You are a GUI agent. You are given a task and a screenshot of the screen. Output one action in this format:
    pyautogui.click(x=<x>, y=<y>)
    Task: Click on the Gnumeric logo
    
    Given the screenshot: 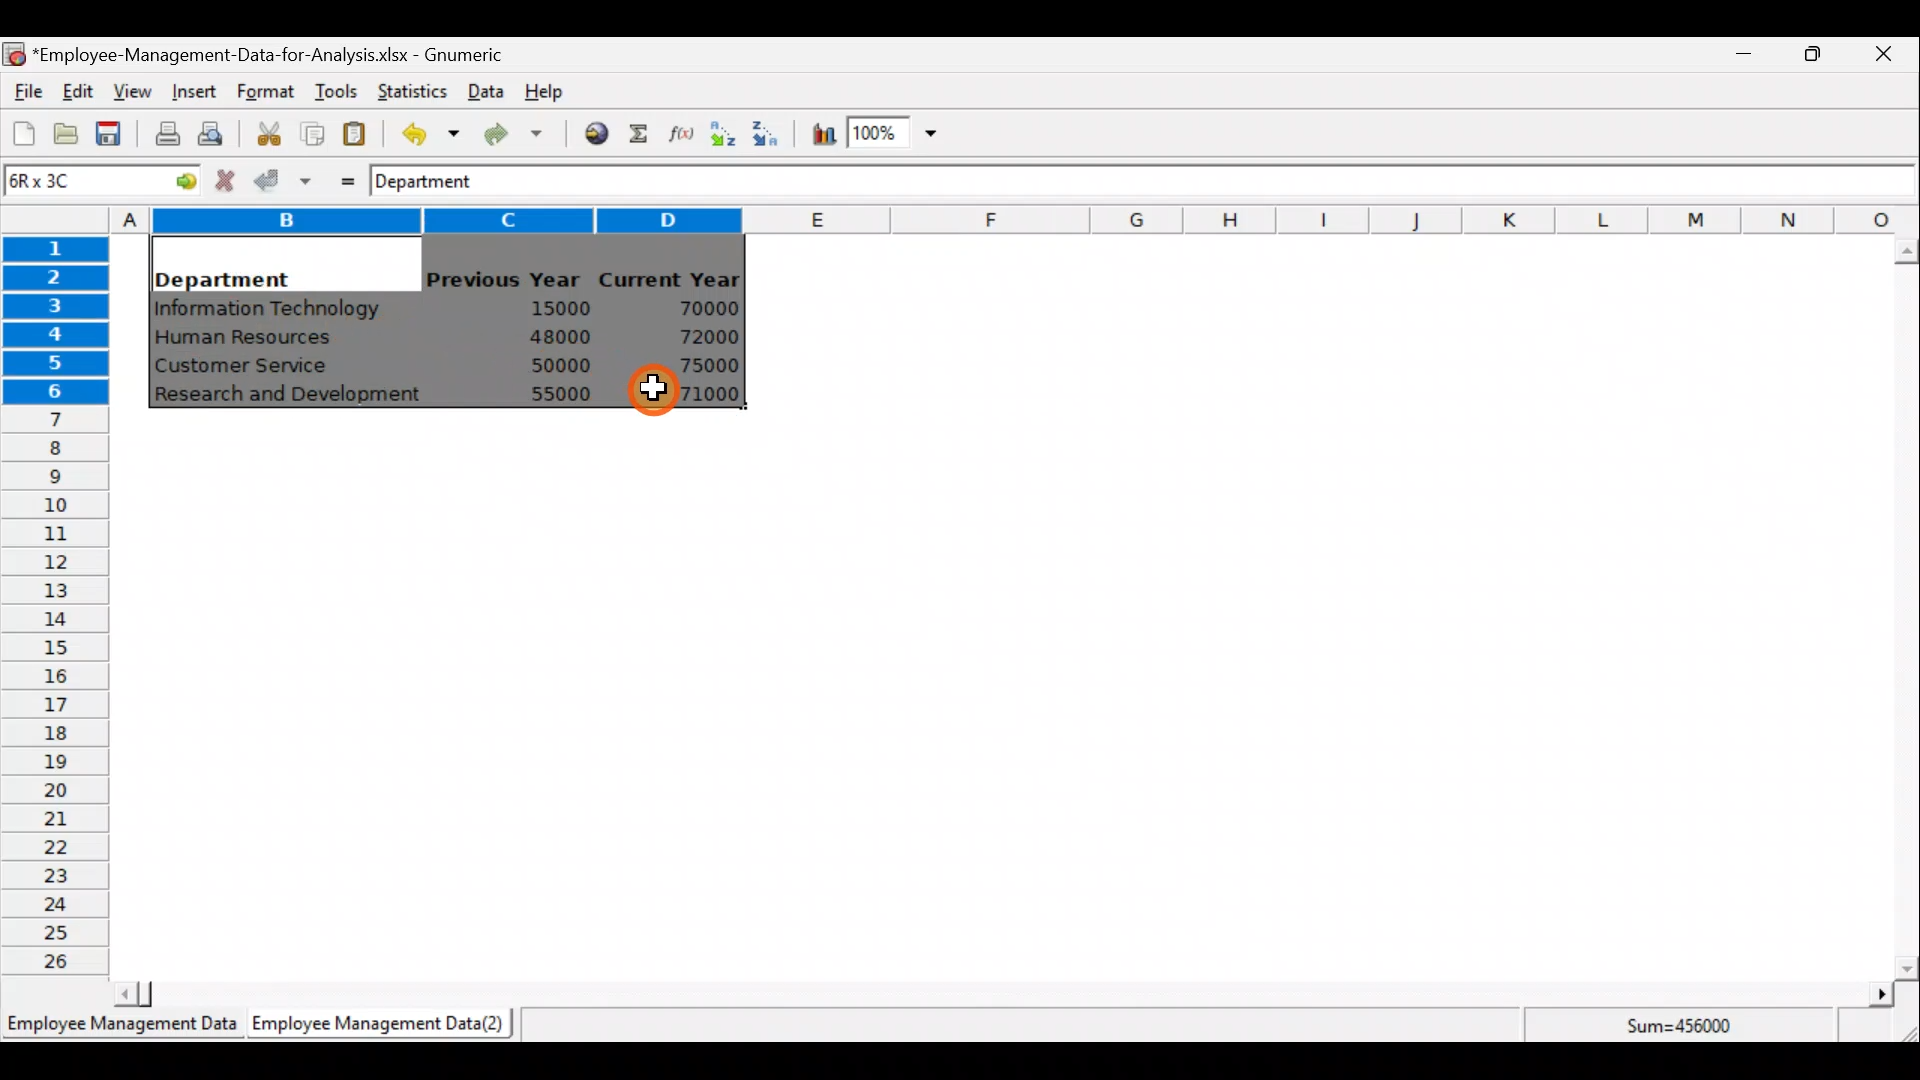 What is the action you would take?
    pyautogui.click(x=14, y=56)
    